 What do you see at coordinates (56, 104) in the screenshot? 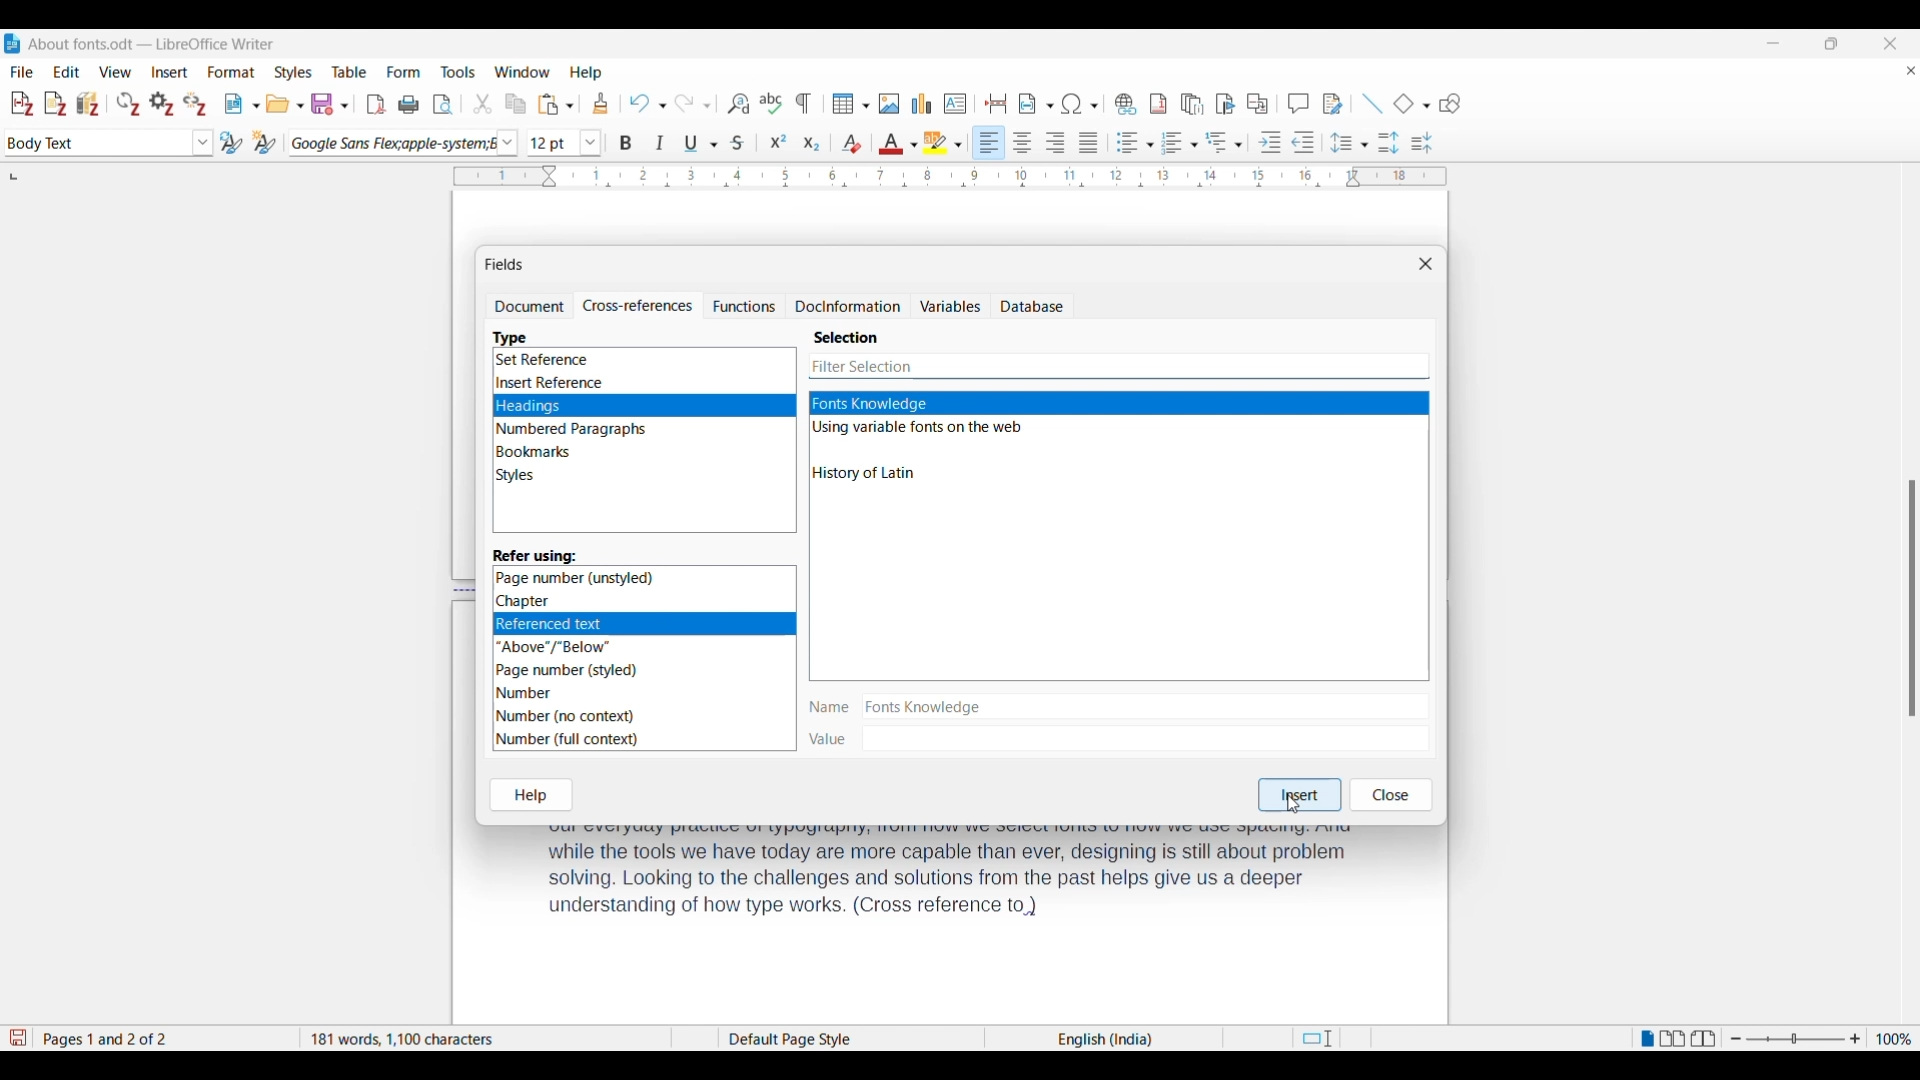
I see `Add note` at bounding box center [56, 104].